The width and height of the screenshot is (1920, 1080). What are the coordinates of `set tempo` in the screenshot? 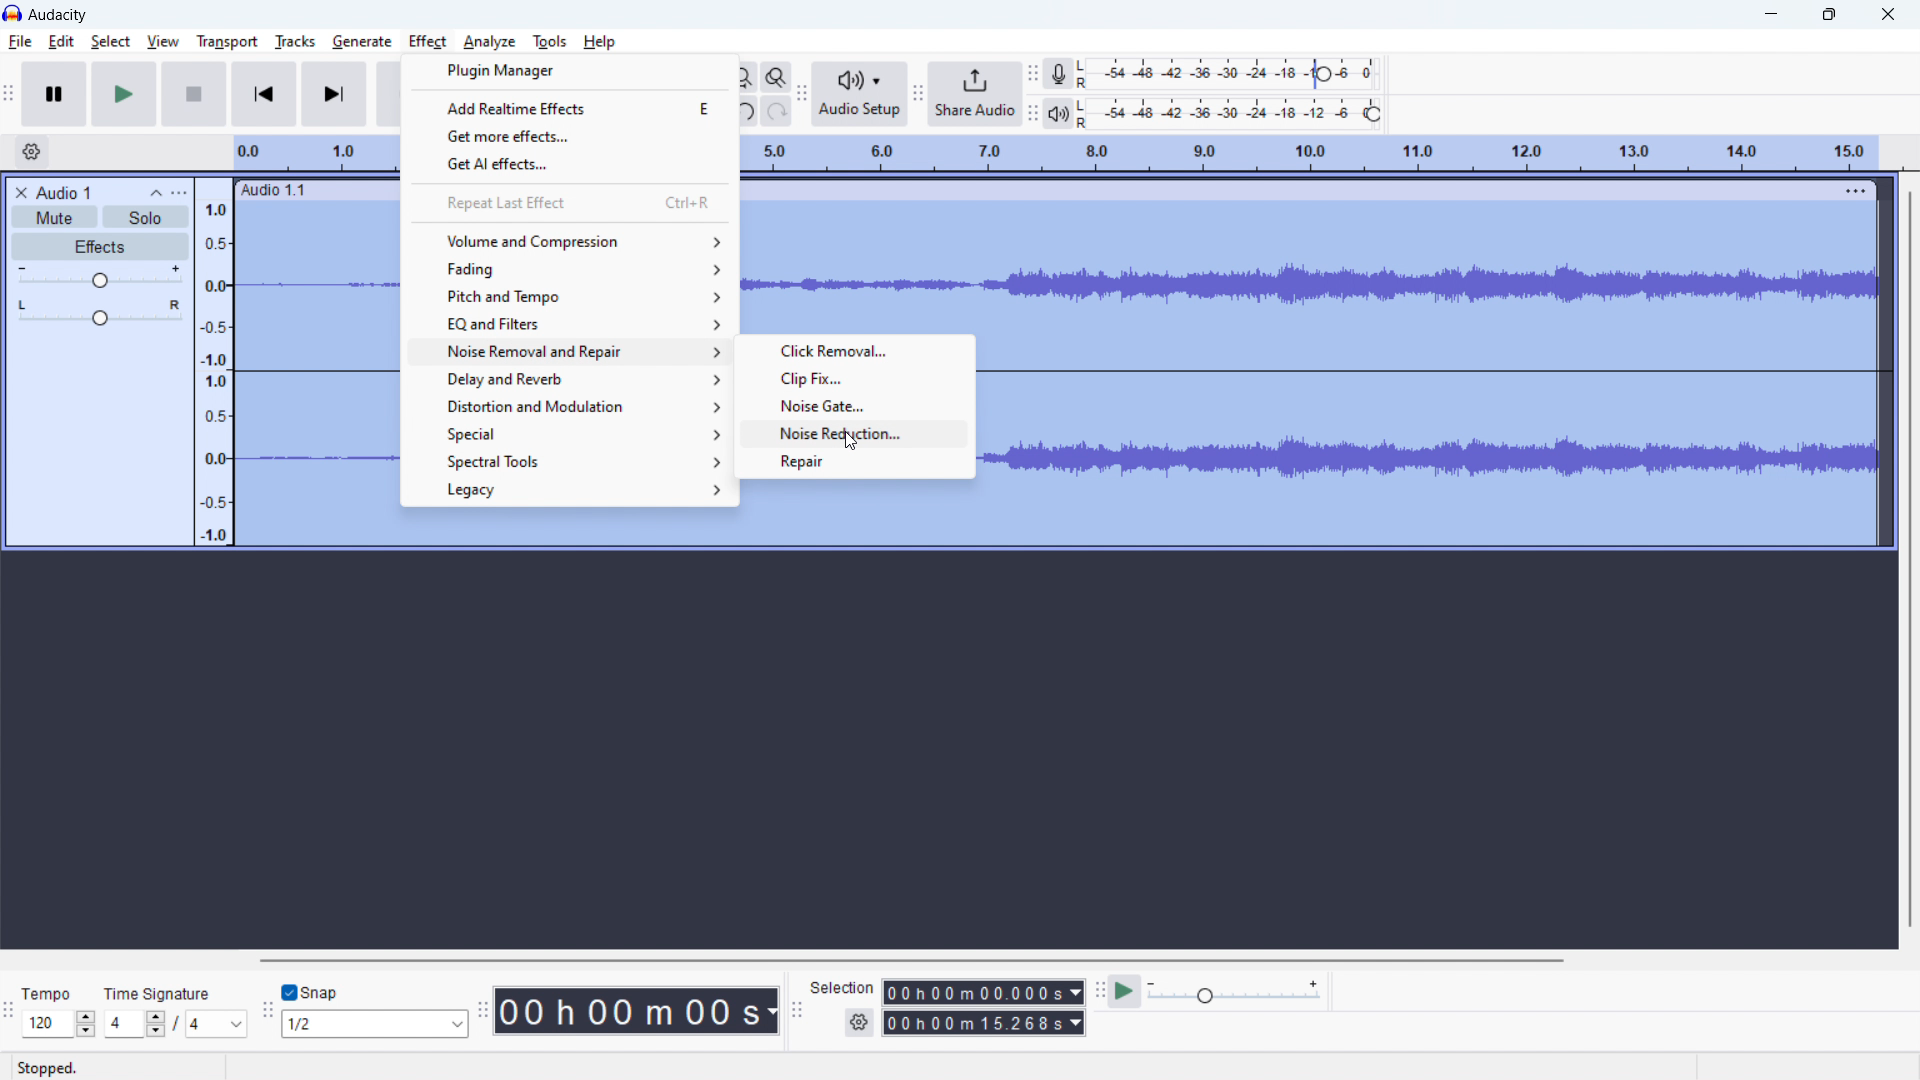 It's located at (59, 1010).